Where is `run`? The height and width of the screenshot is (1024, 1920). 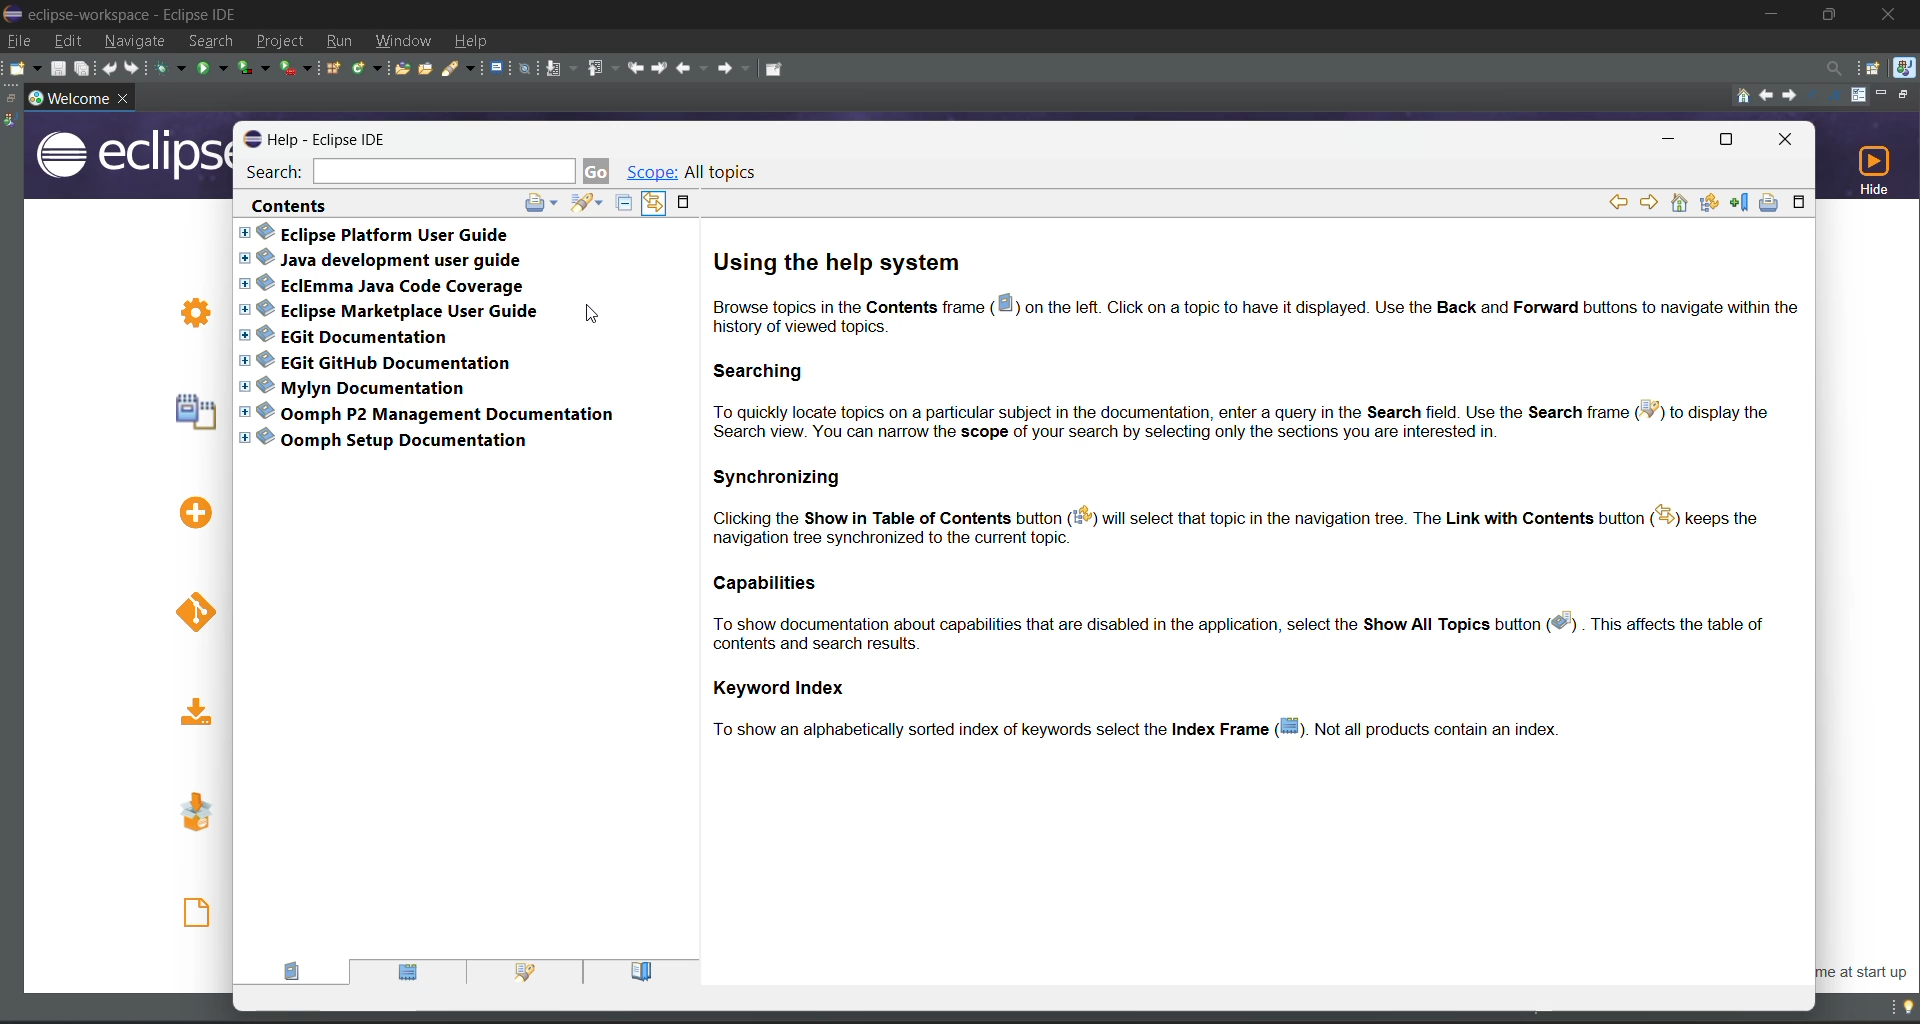
run is located at coordinates (346, 42).